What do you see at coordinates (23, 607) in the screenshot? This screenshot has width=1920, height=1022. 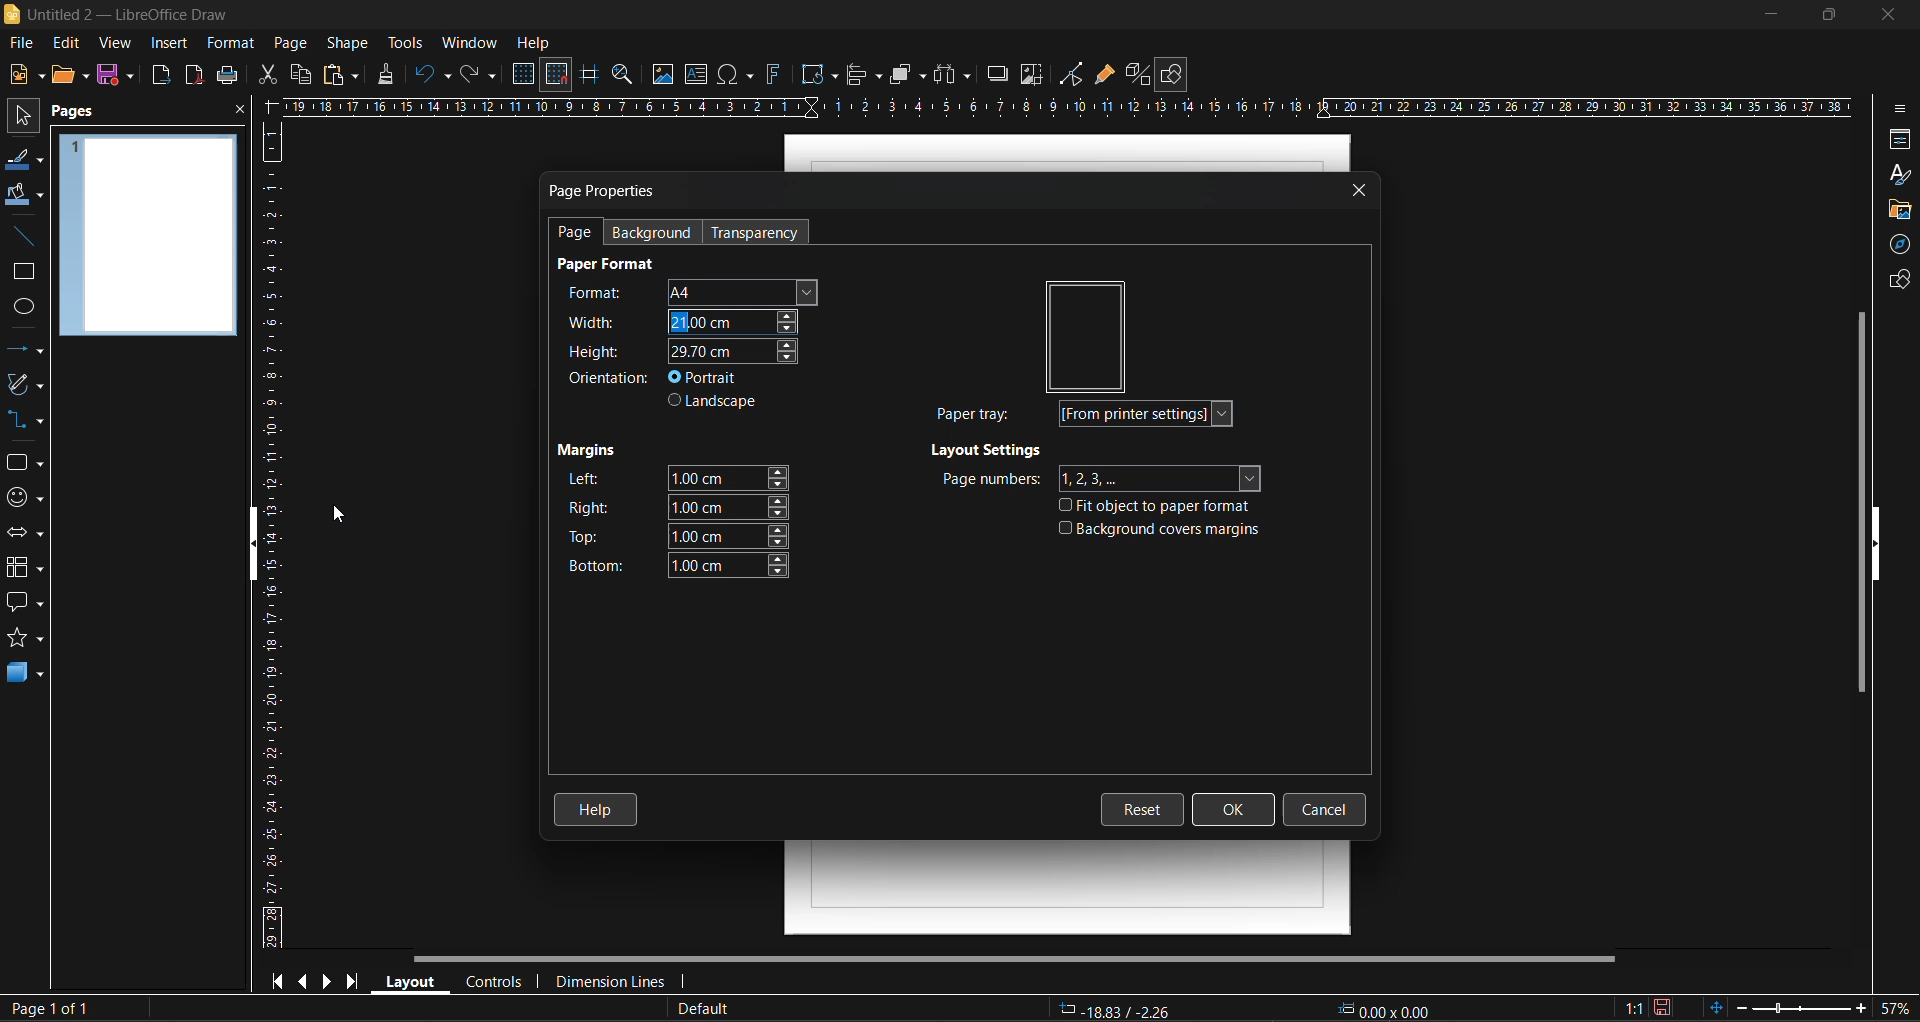 I see `callout shapes` at bounding box center [23, 607].